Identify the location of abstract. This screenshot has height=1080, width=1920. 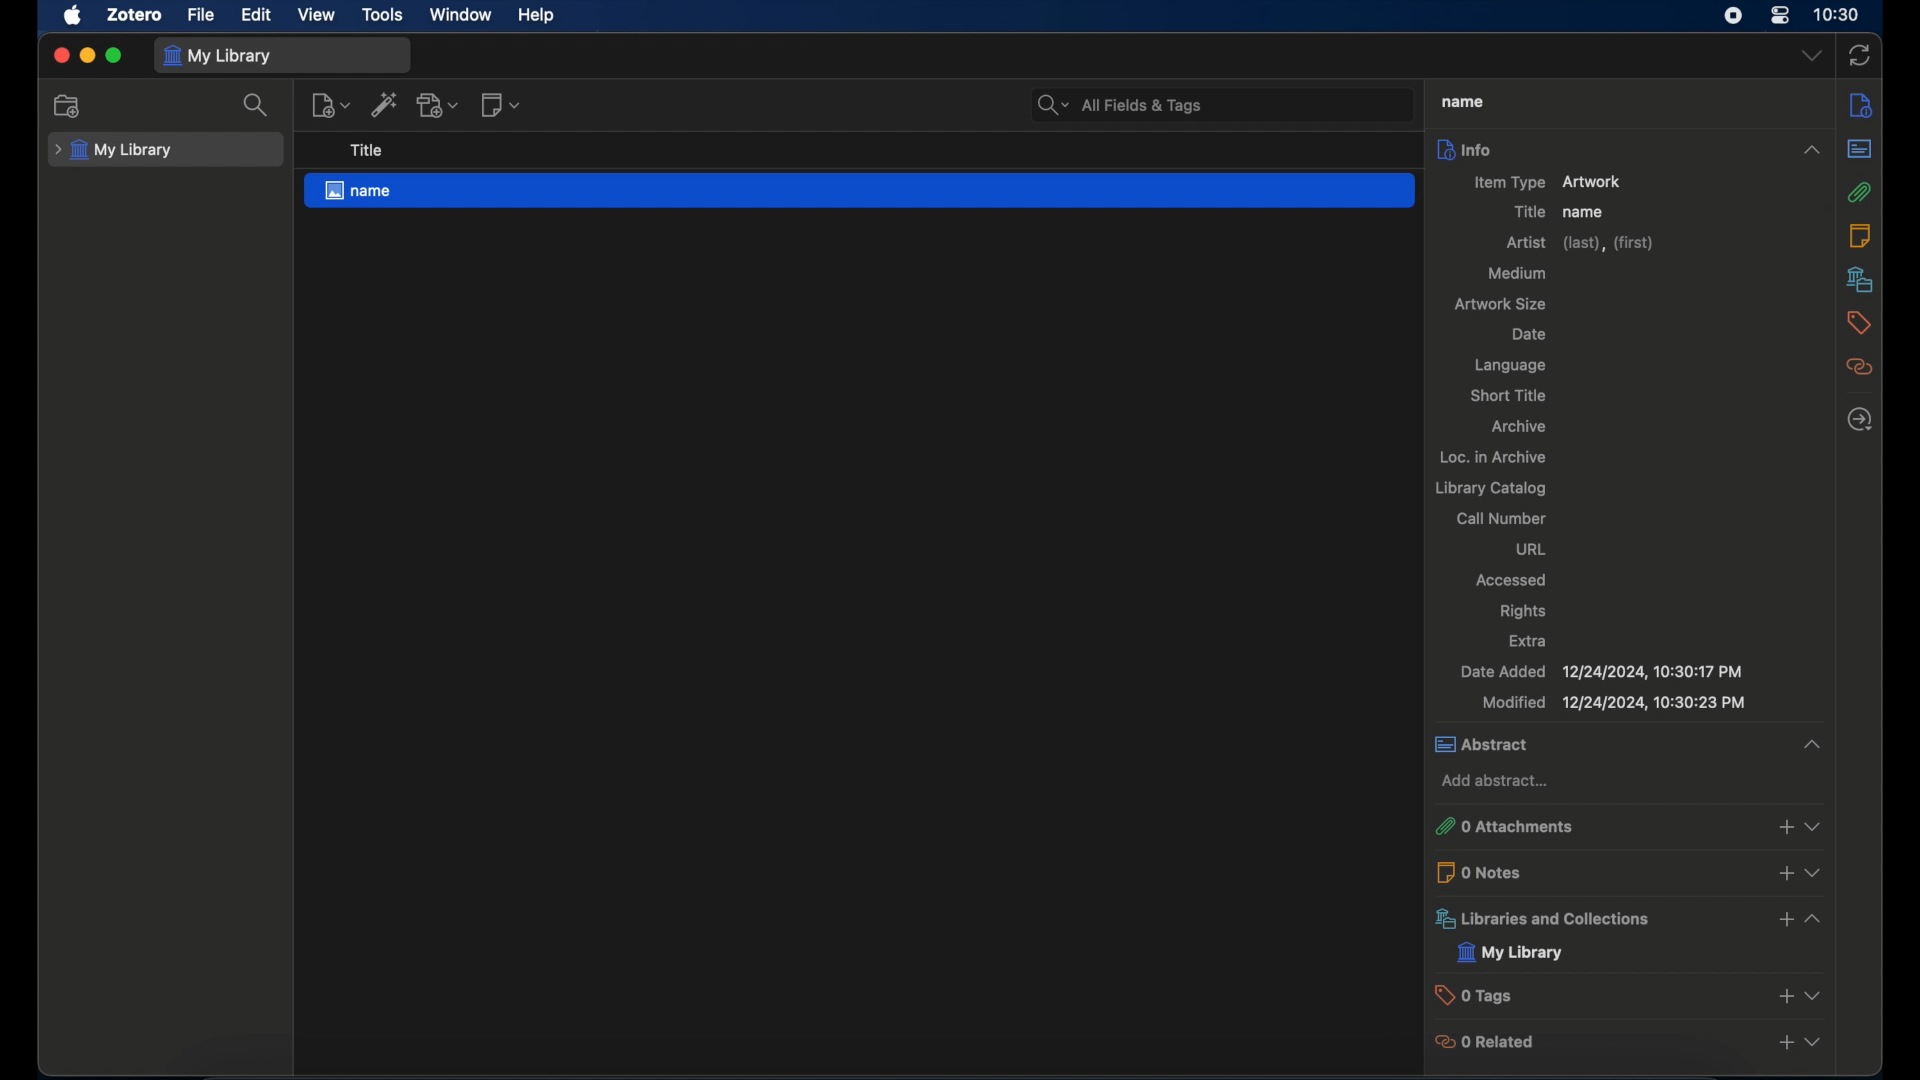
(1860, 149).